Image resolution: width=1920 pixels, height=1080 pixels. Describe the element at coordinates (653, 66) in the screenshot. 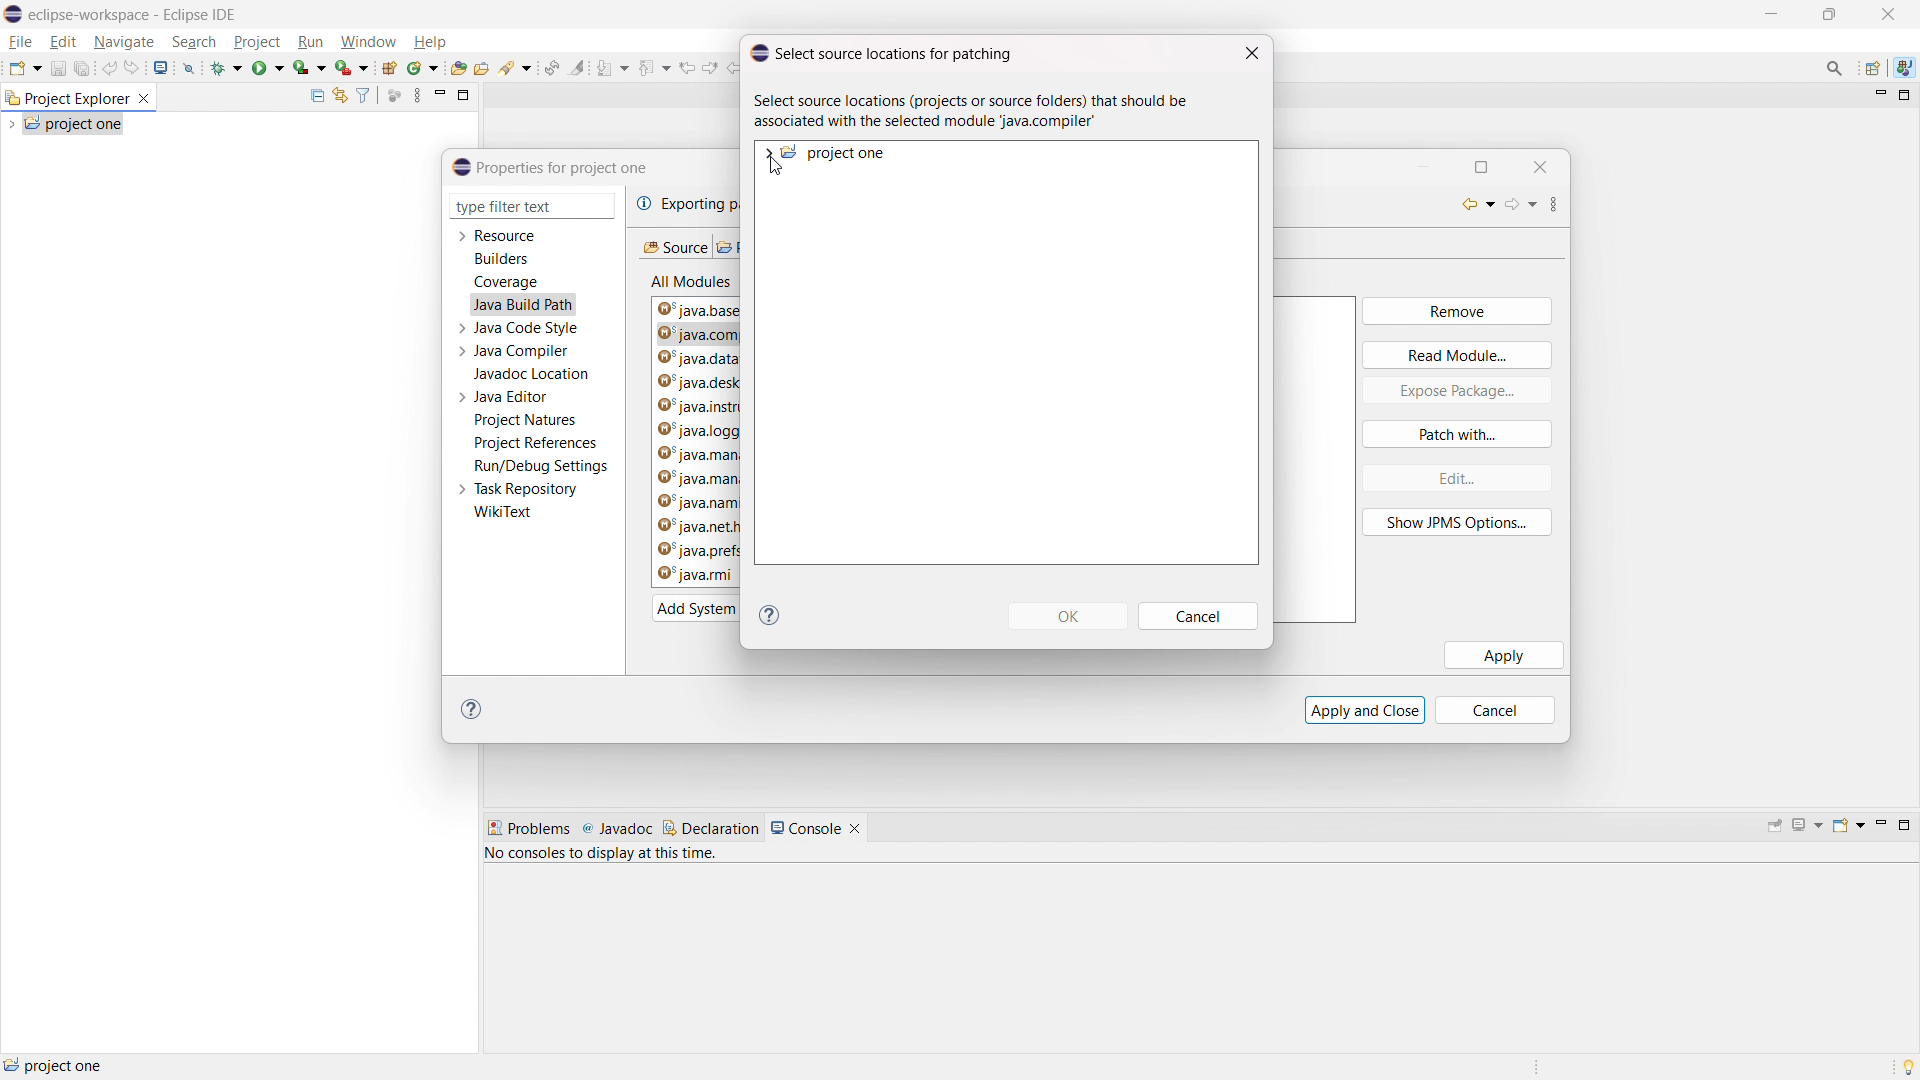

I see `previous annotation` at that location.